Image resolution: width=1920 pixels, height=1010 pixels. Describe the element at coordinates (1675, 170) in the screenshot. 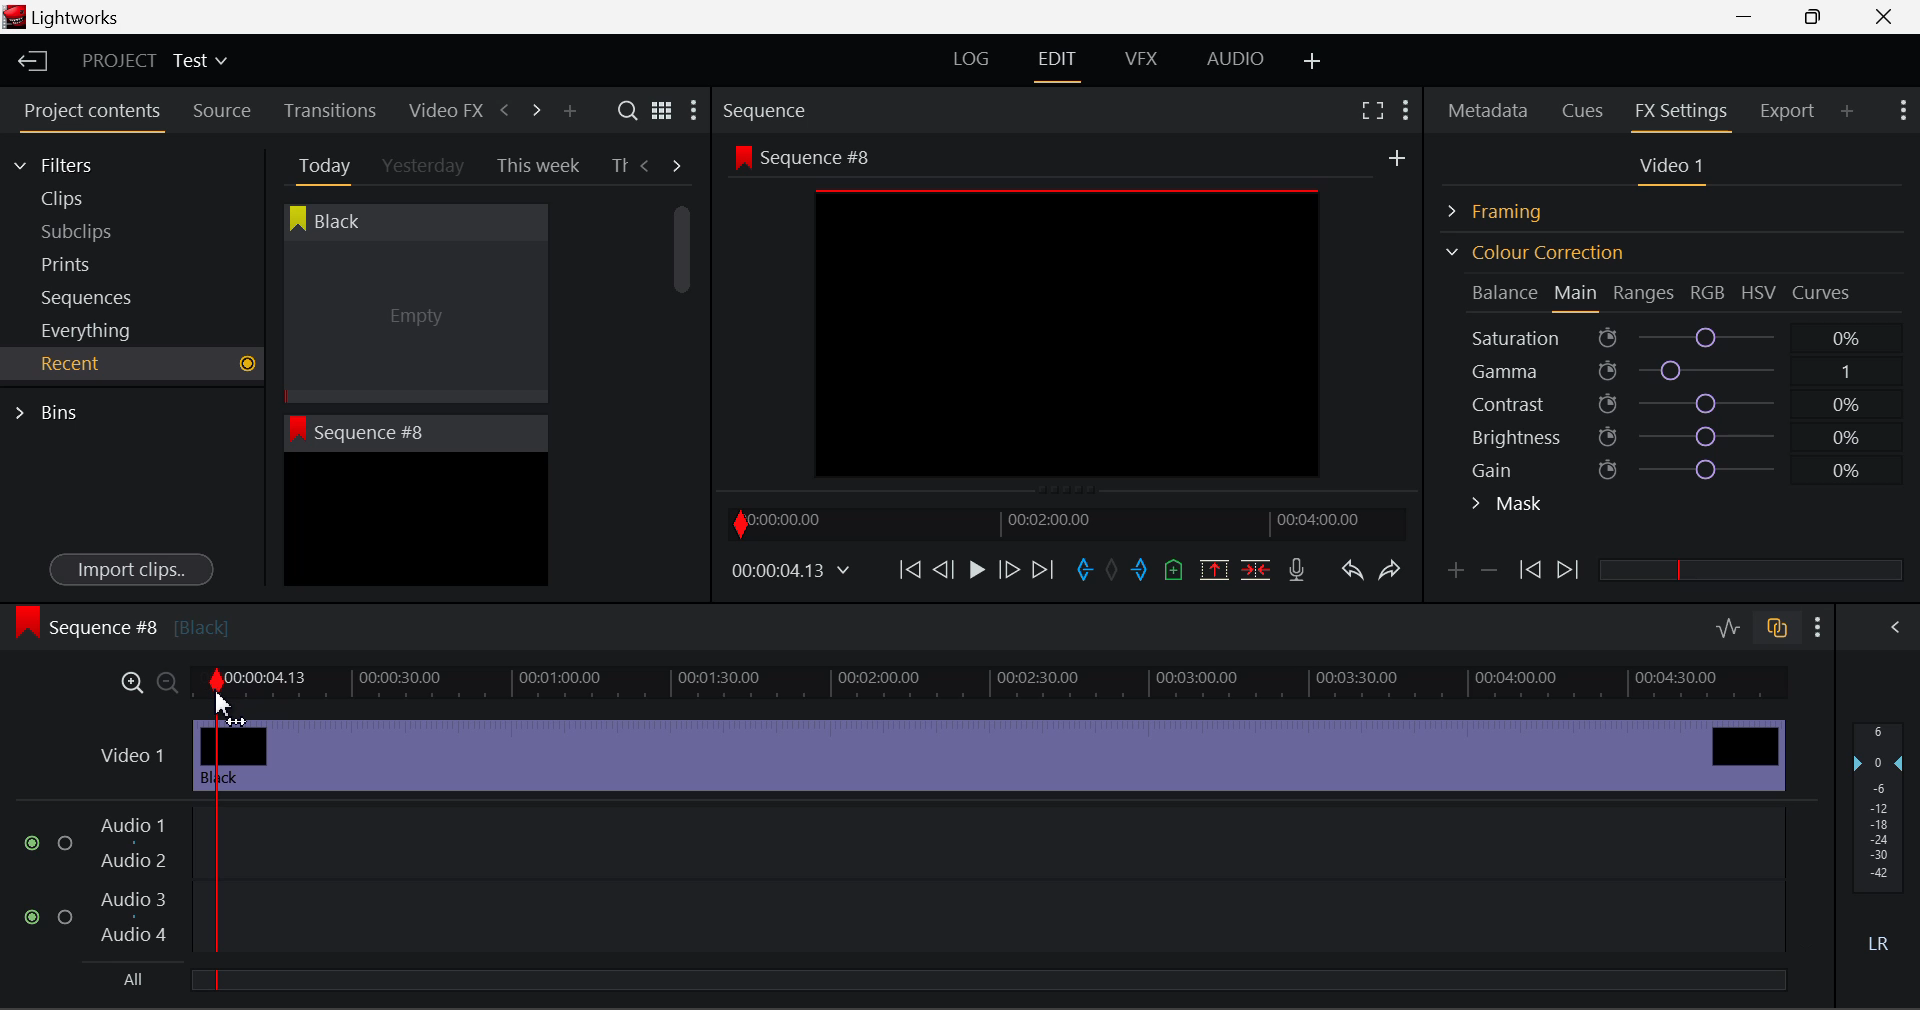

I see `Video 1 Settings` at that location.